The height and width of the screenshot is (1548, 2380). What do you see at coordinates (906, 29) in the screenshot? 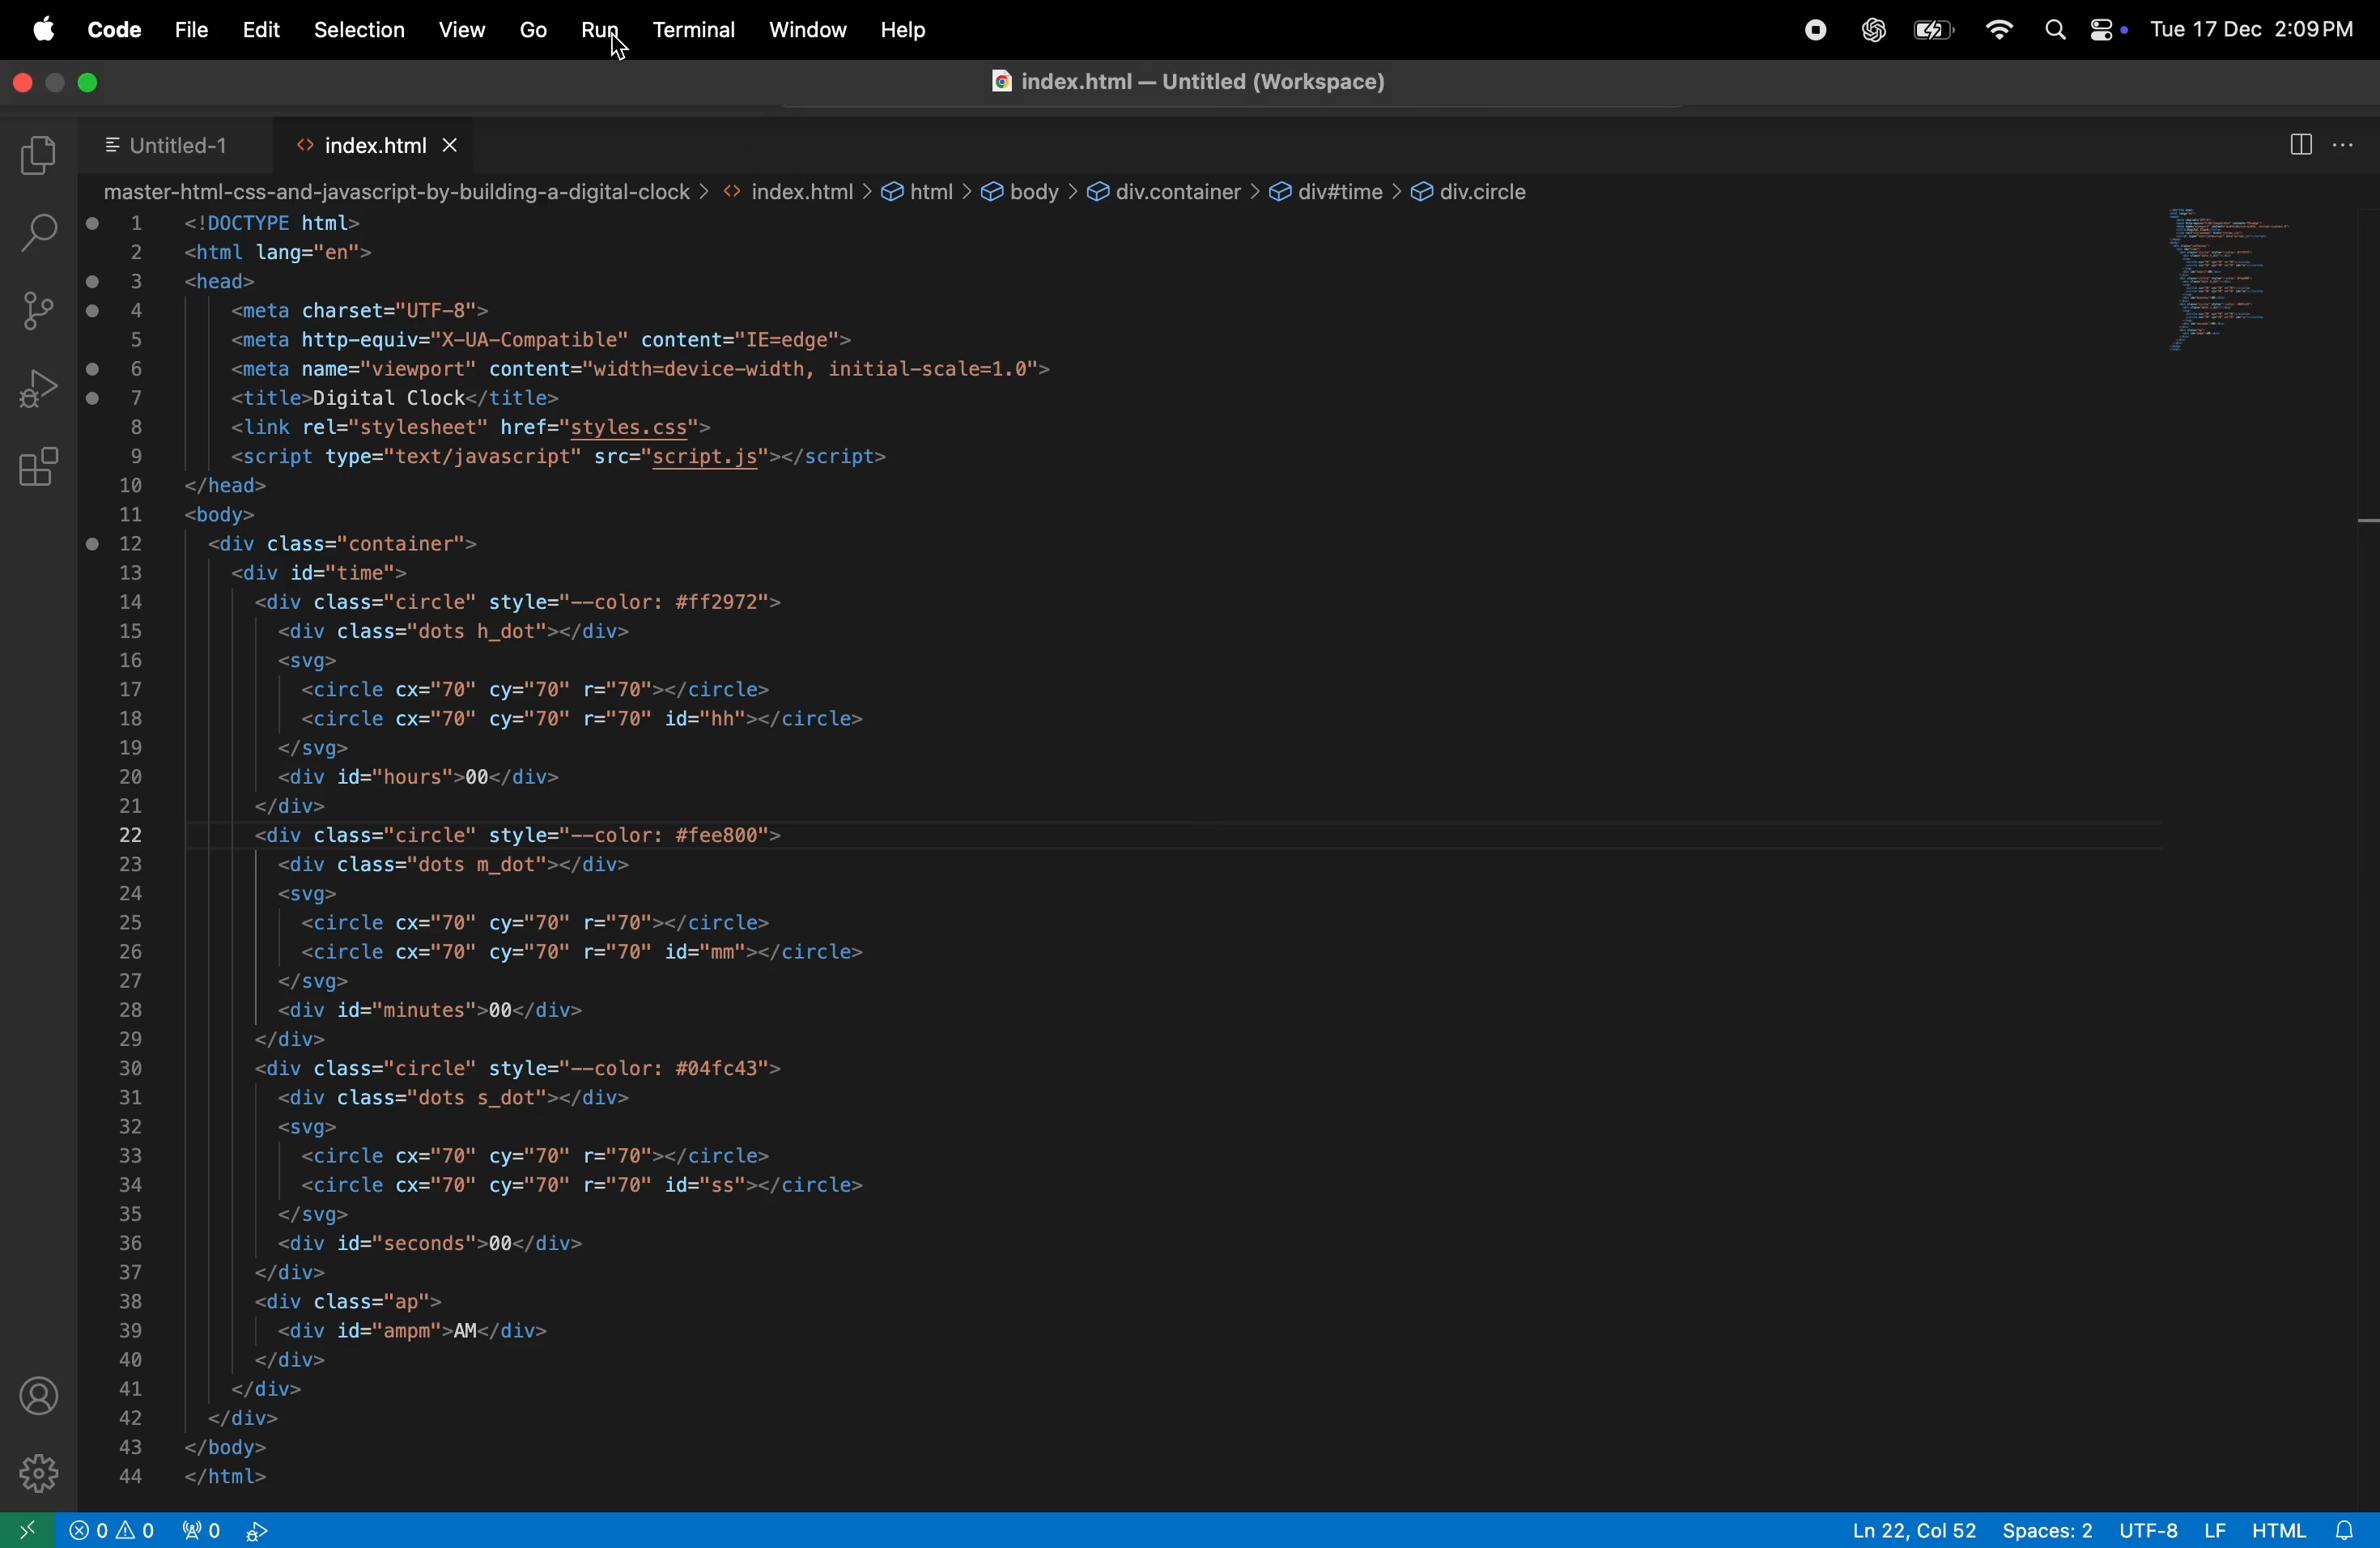
I see `help` at bounding box center [906, 29].